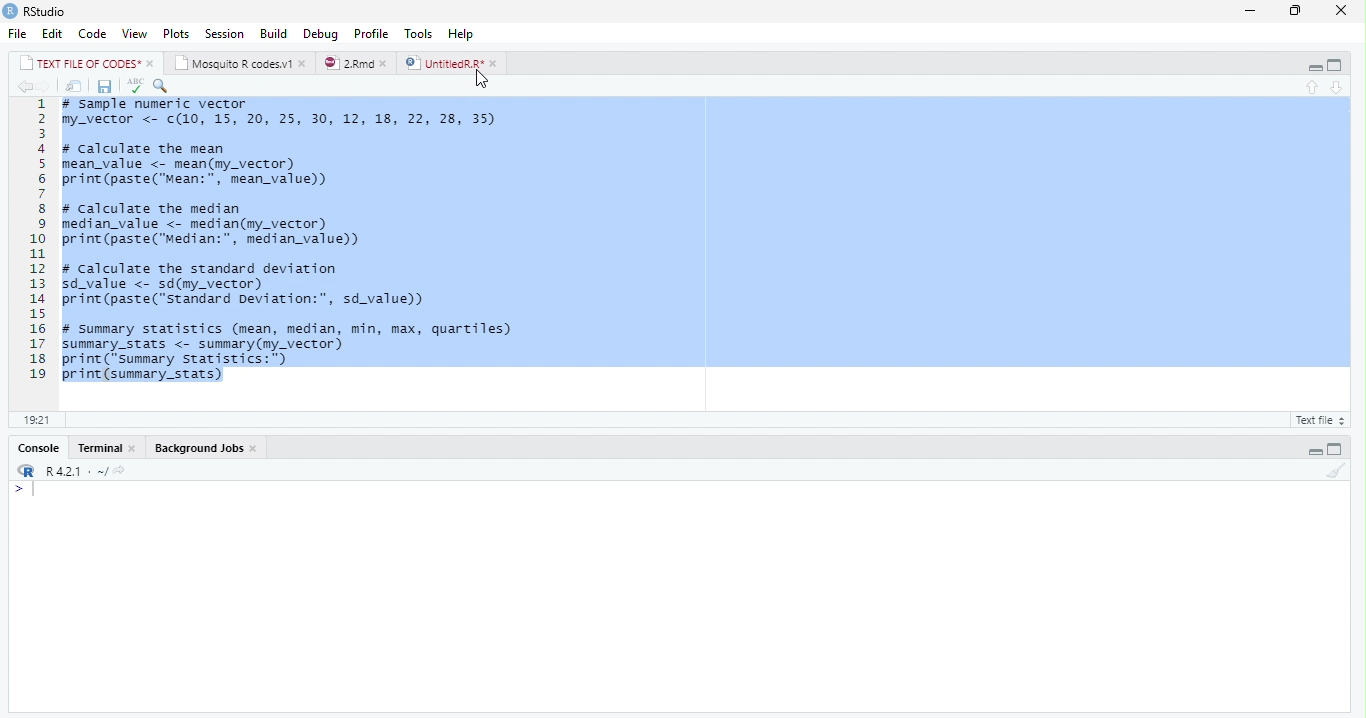 Image resolution: width=1366 pixels, height=718 pixels. Describe the element at coordinates (47, 88) in the screenshot. I see `forward` at that location.